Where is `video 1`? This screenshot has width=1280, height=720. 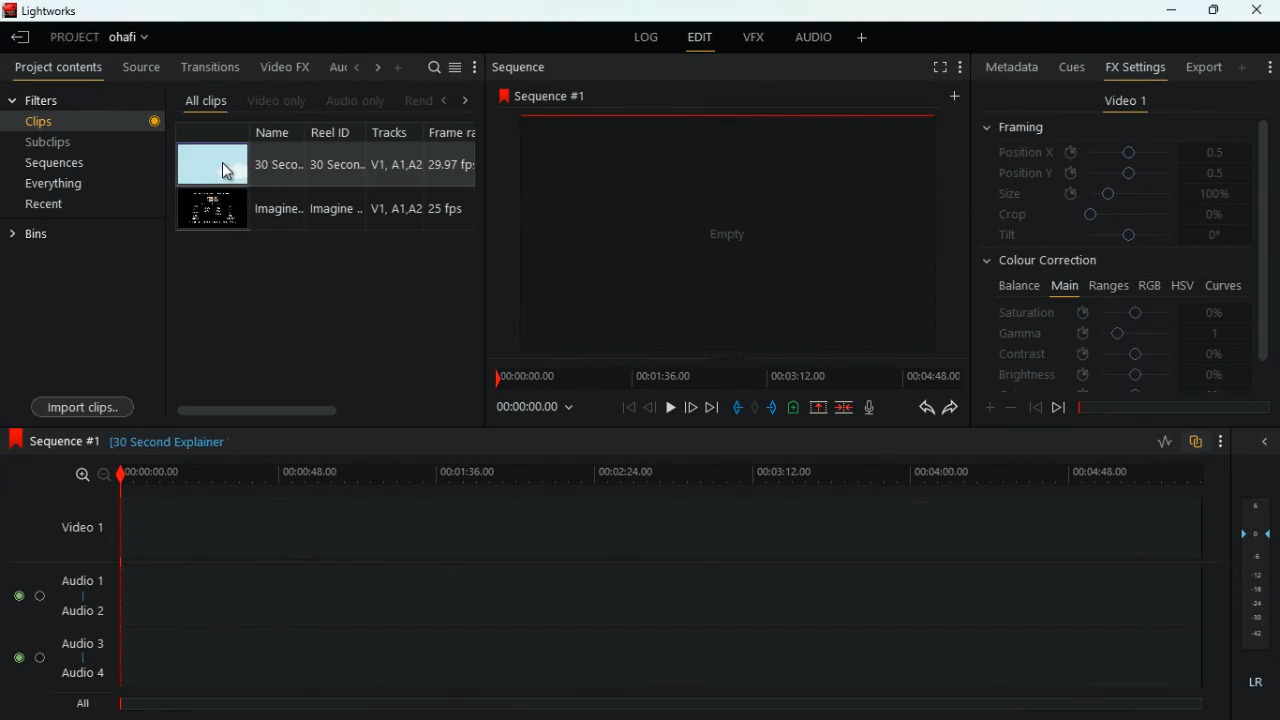 video 1 is located at coordinates (79, 526).